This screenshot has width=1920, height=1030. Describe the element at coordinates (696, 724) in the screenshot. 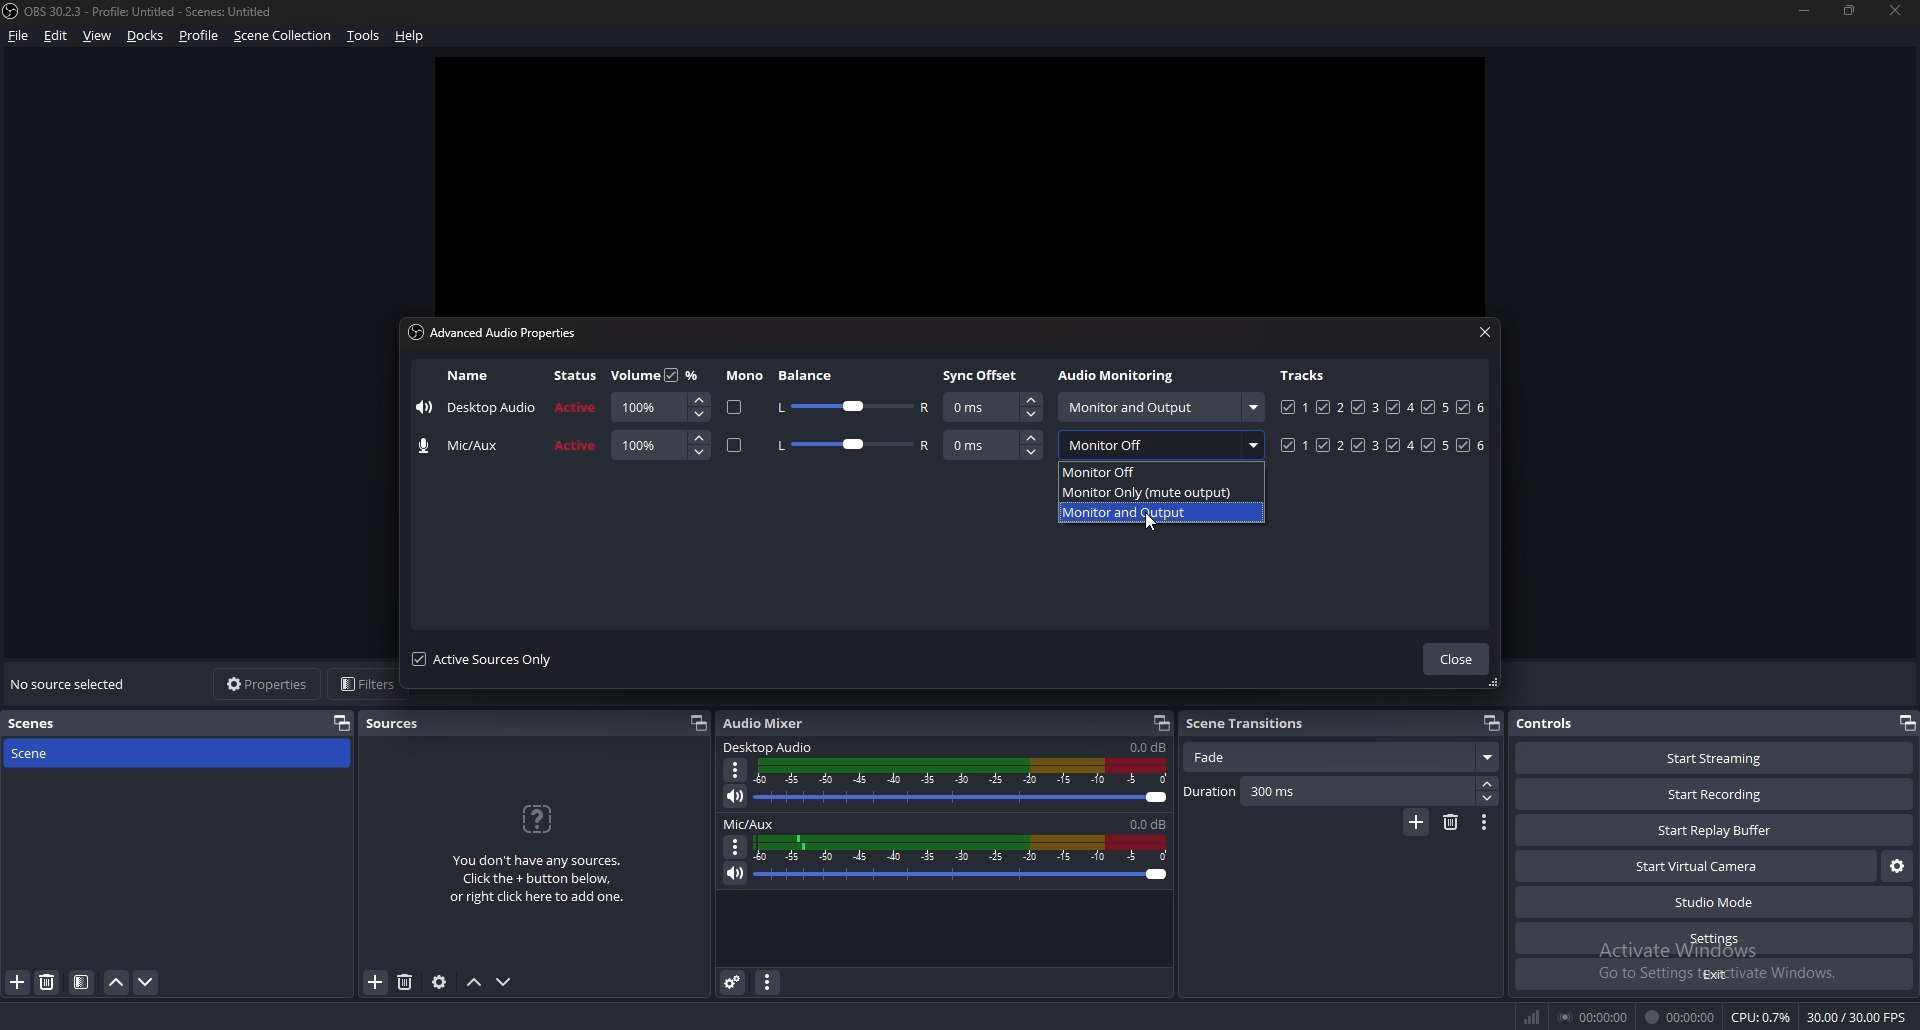

I see `popout` at that location.